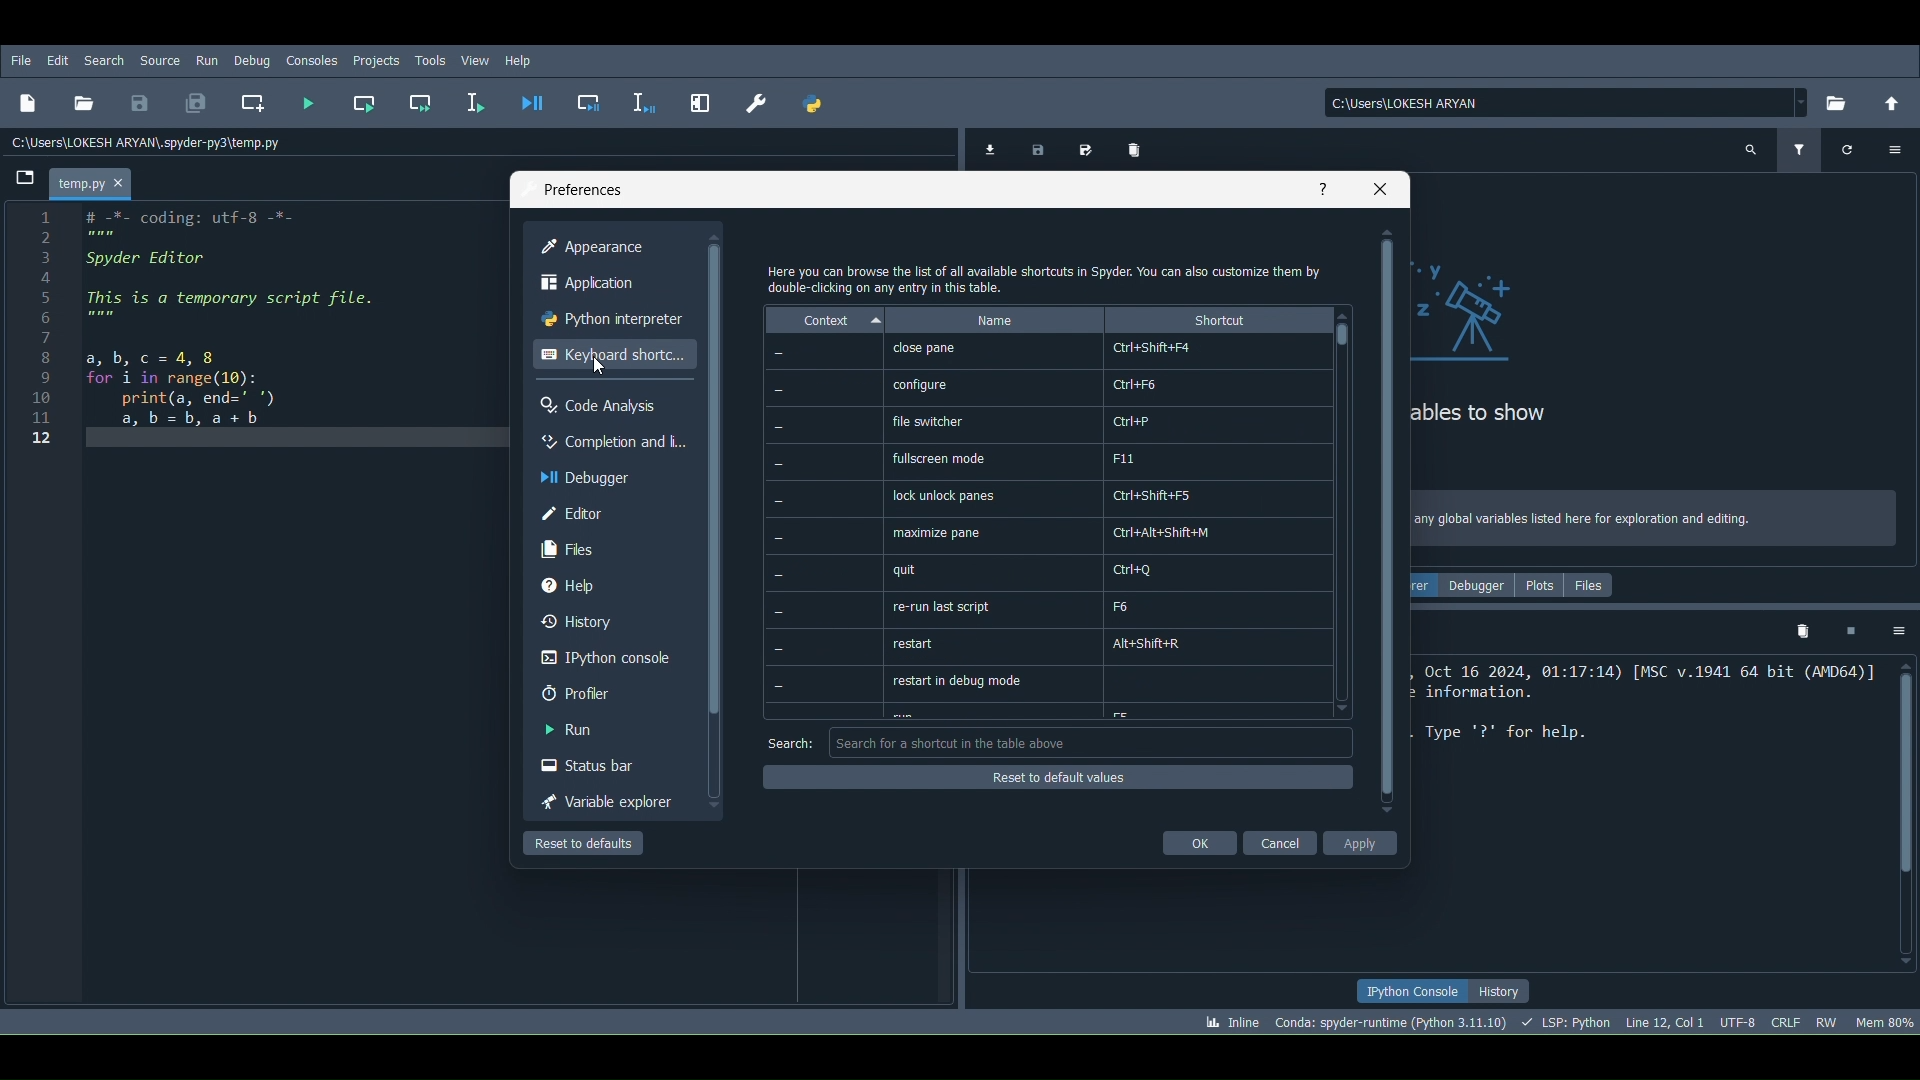  I want to click on Remove all variables, so click(1143, 151).